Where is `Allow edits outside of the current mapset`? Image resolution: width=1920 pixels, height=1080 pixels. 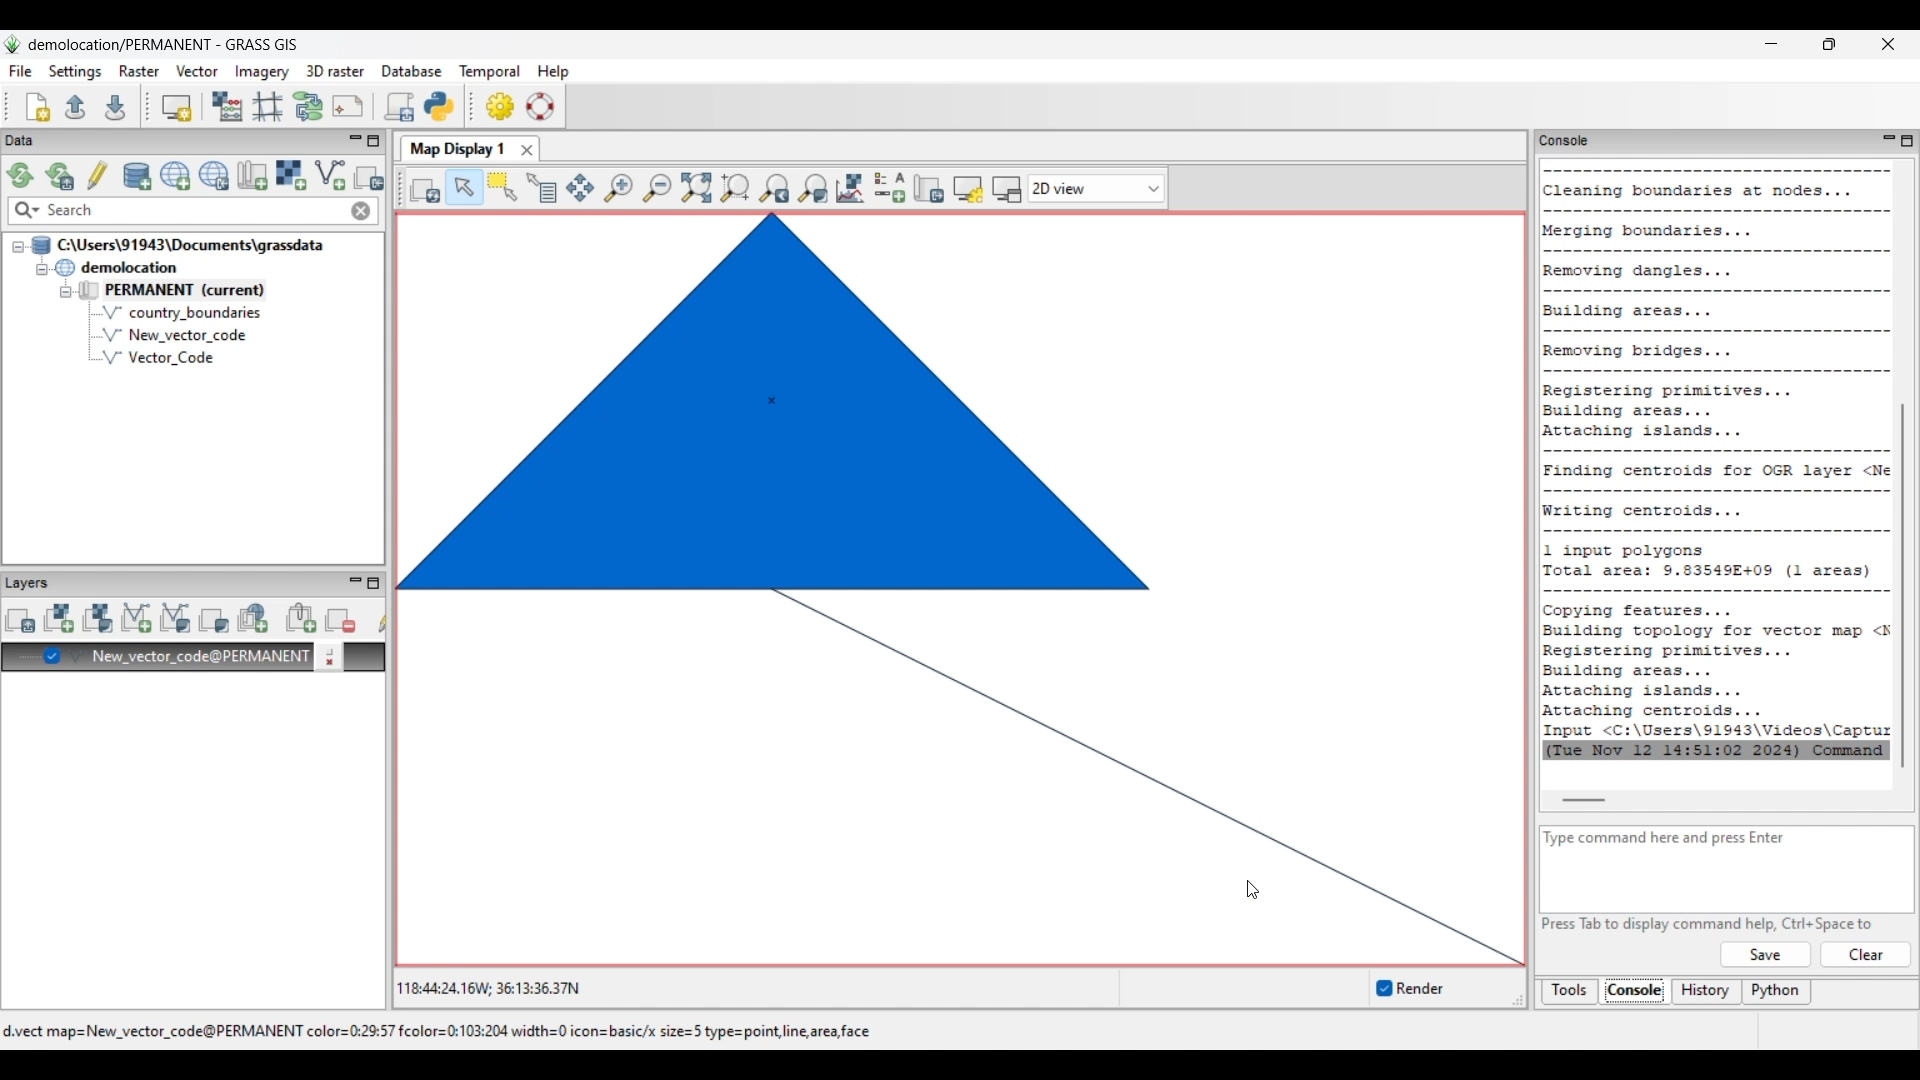
Allow edits outside of the current mapset is located at coordinates (98, 175).